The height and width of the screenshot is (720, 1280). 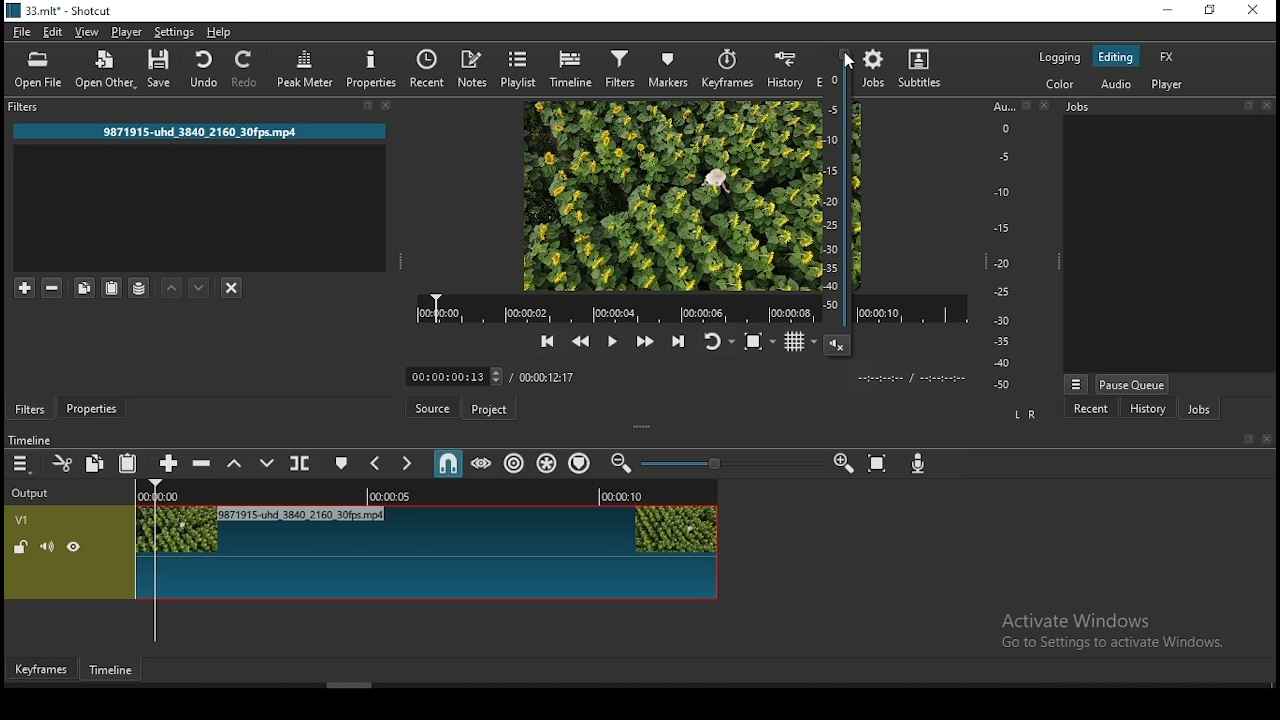 I want to click on record audio, so click(x=915, y=465).